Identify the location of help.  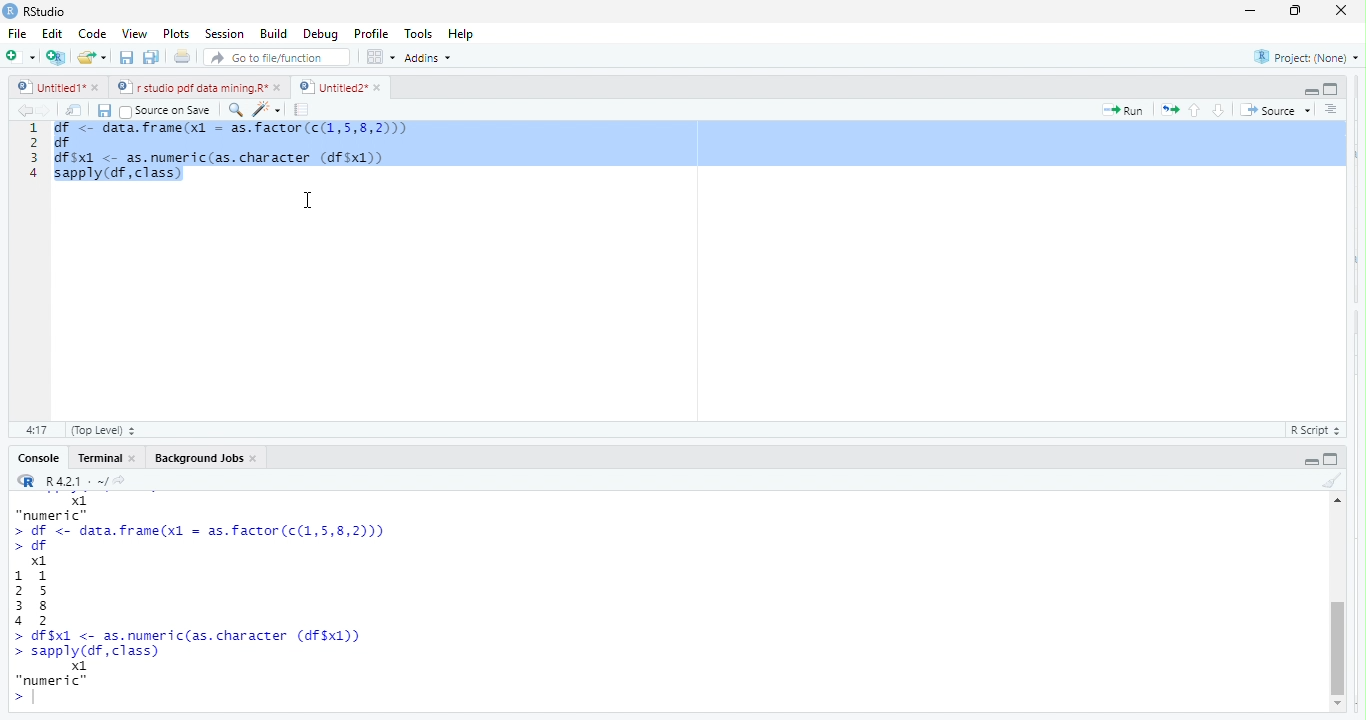
(466, 32).